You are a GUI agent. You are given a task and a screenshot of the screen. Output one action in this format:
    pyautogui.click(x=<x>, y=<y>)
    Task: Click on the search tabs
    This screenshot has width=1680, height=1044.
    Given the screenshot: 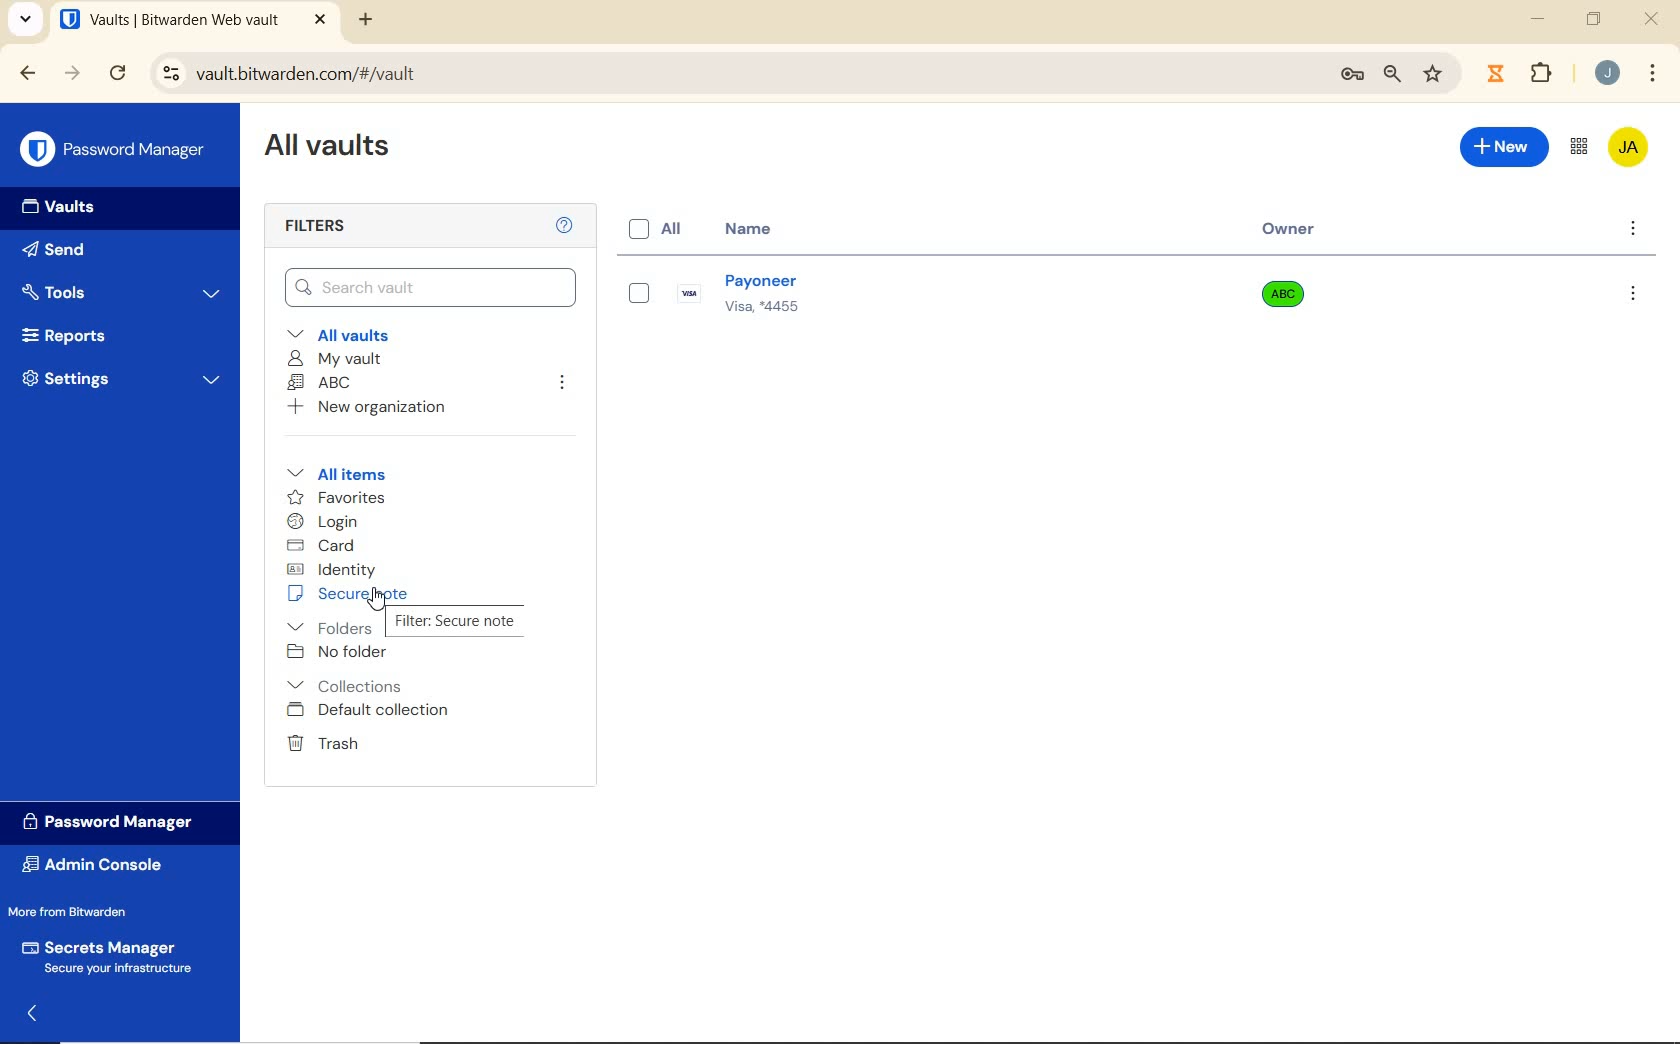 What is the action you would take?
    pyautogui.click(x=28, y=22)
    